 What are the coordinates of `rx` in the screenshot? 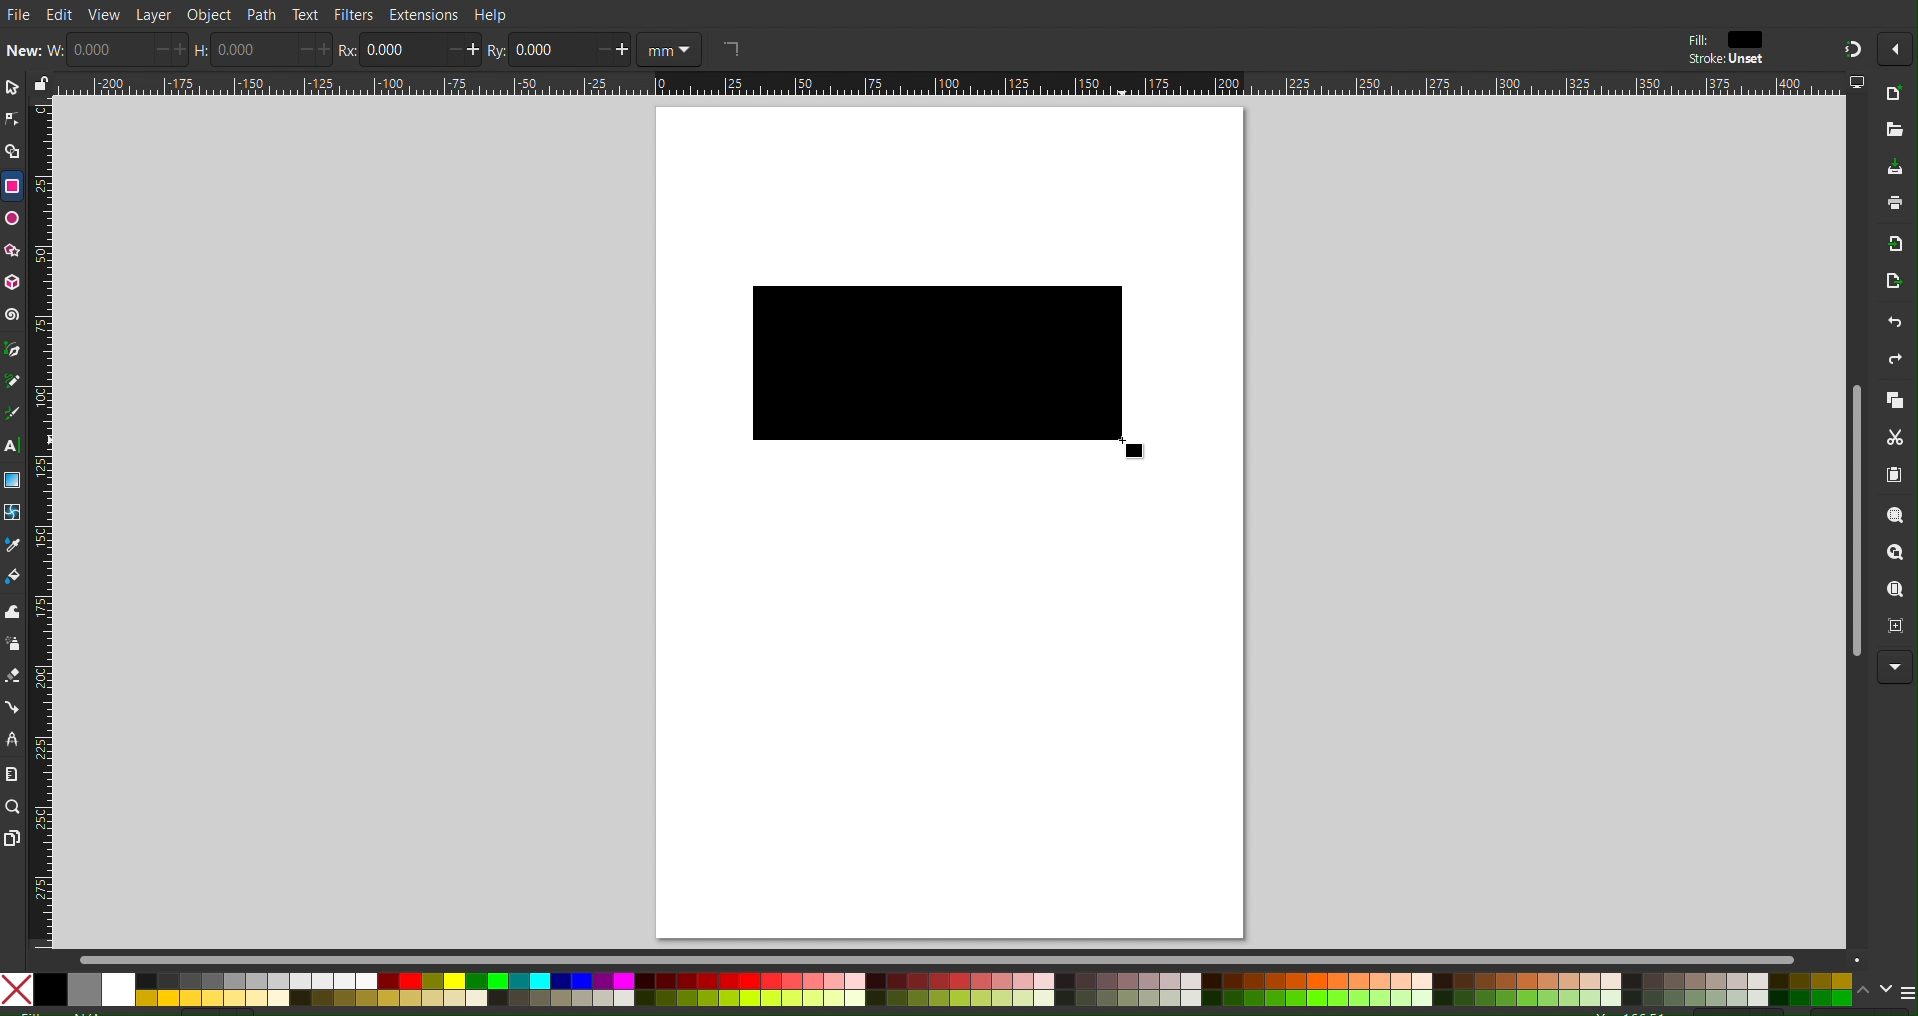 It's located at (347, 51).